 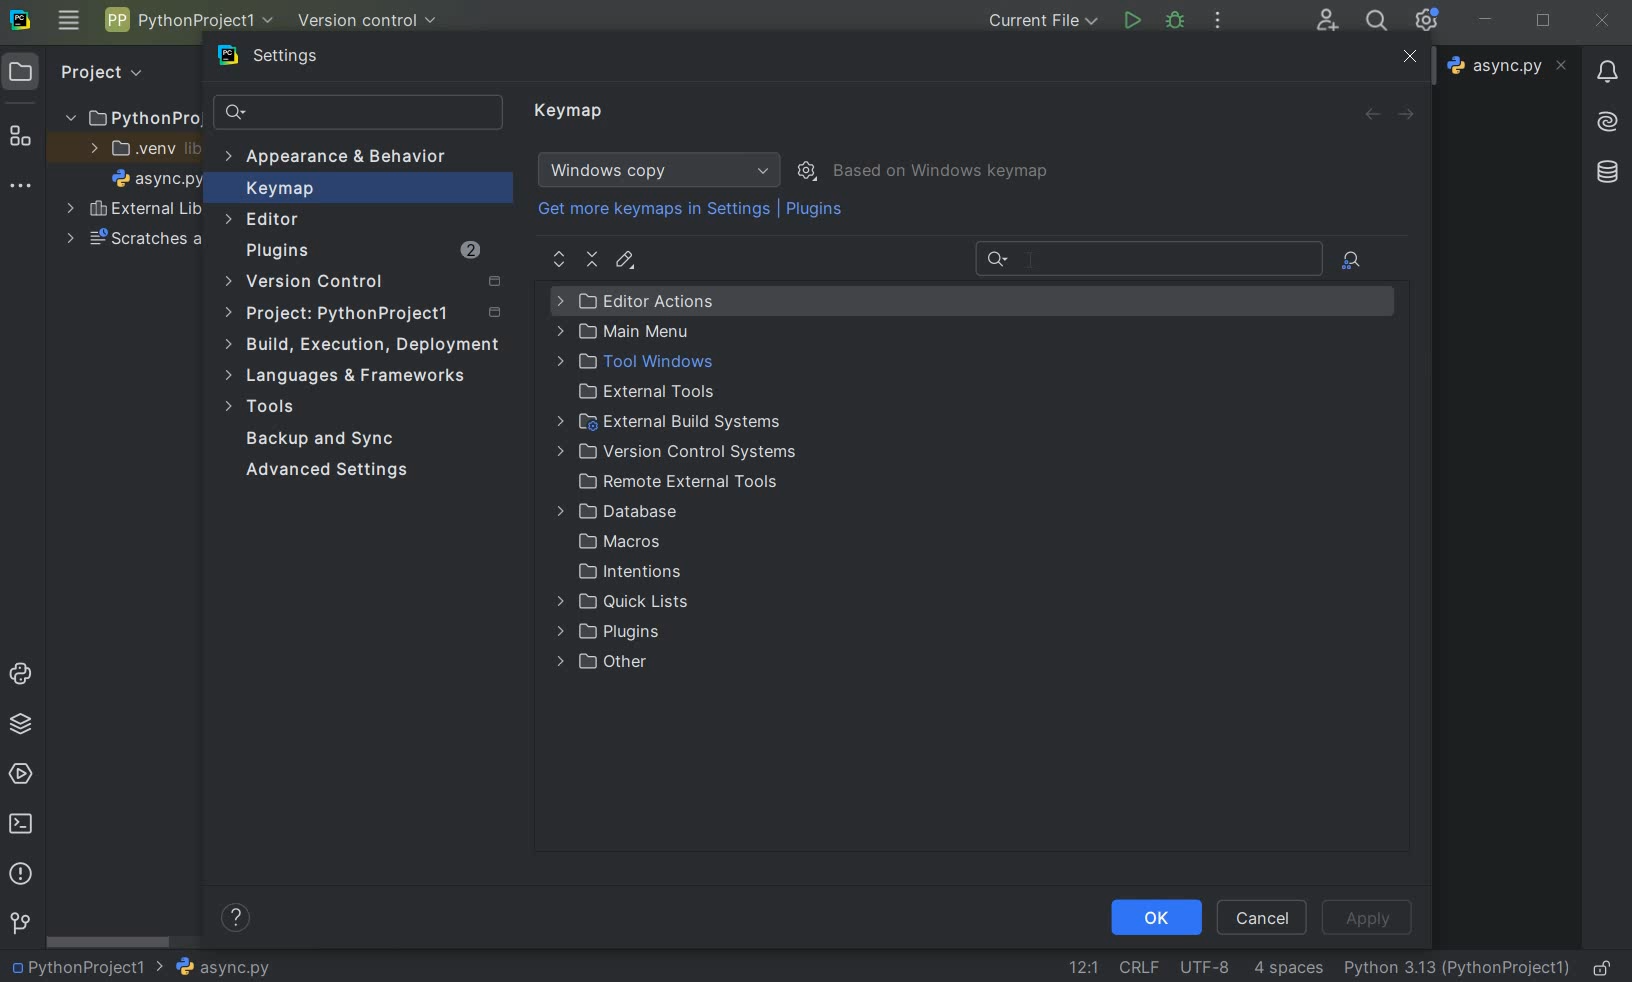 I want to click on collapse all, so click(x=593, y=260).